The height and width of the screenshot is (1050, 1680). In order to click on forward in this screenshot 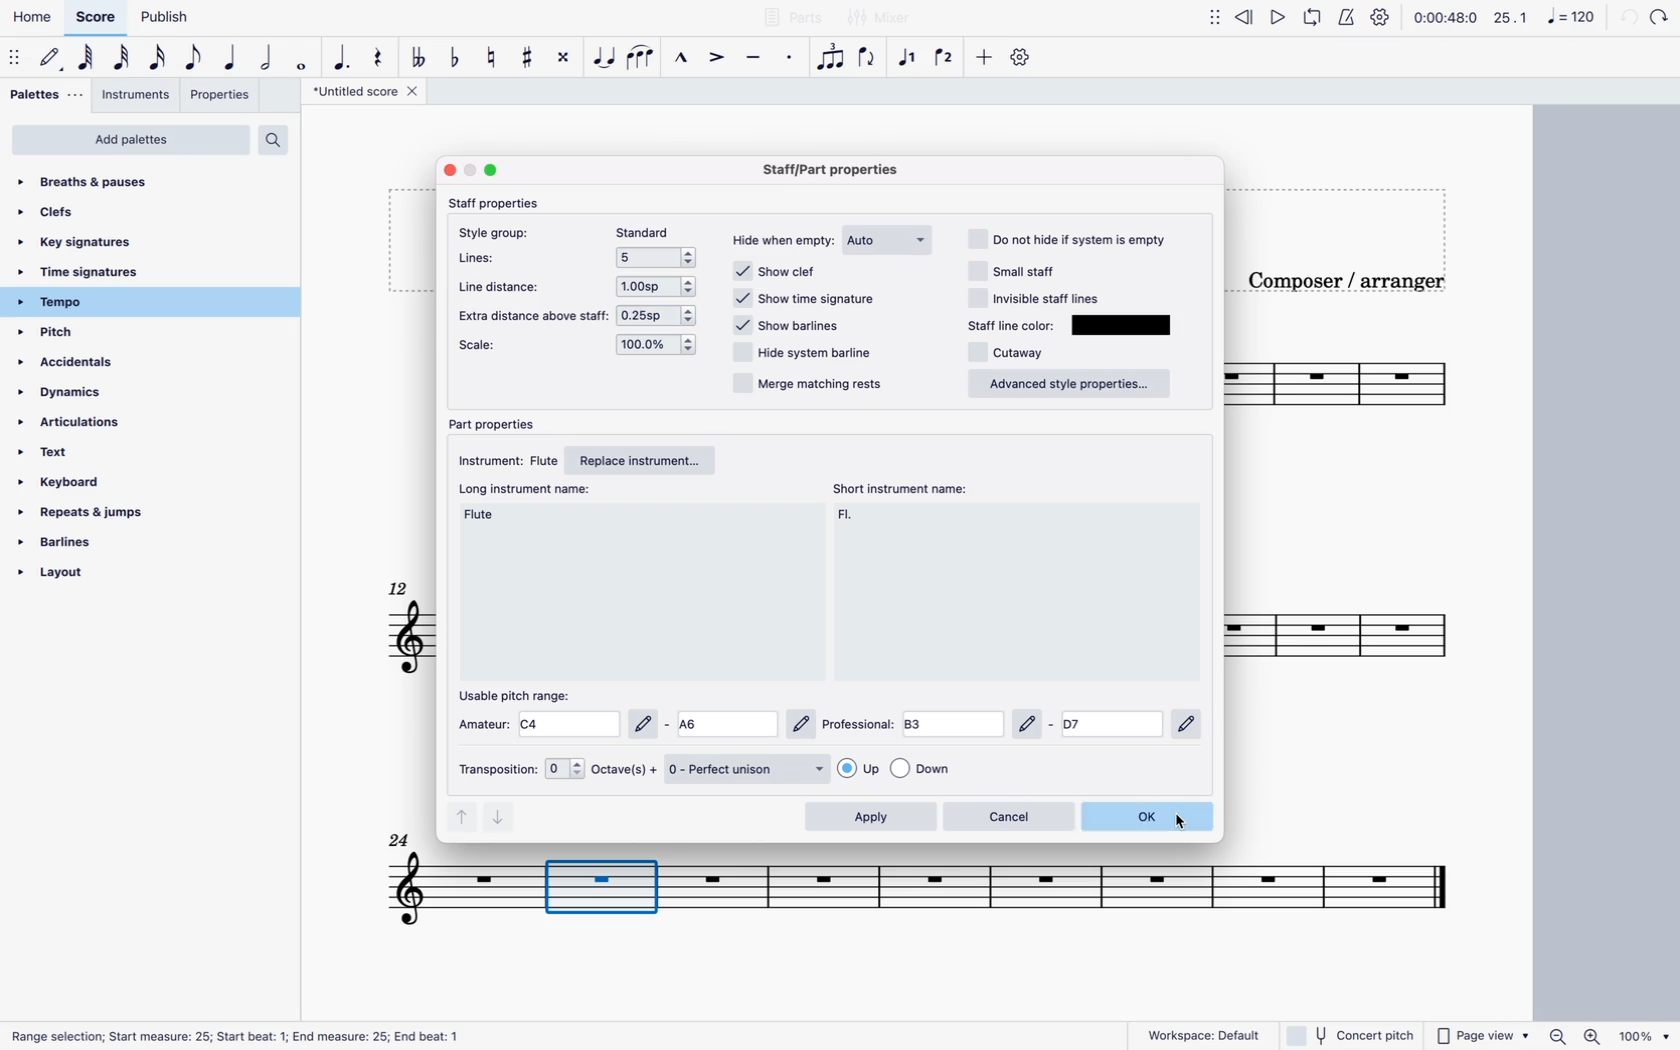, I will do `click(1660, 16)`.